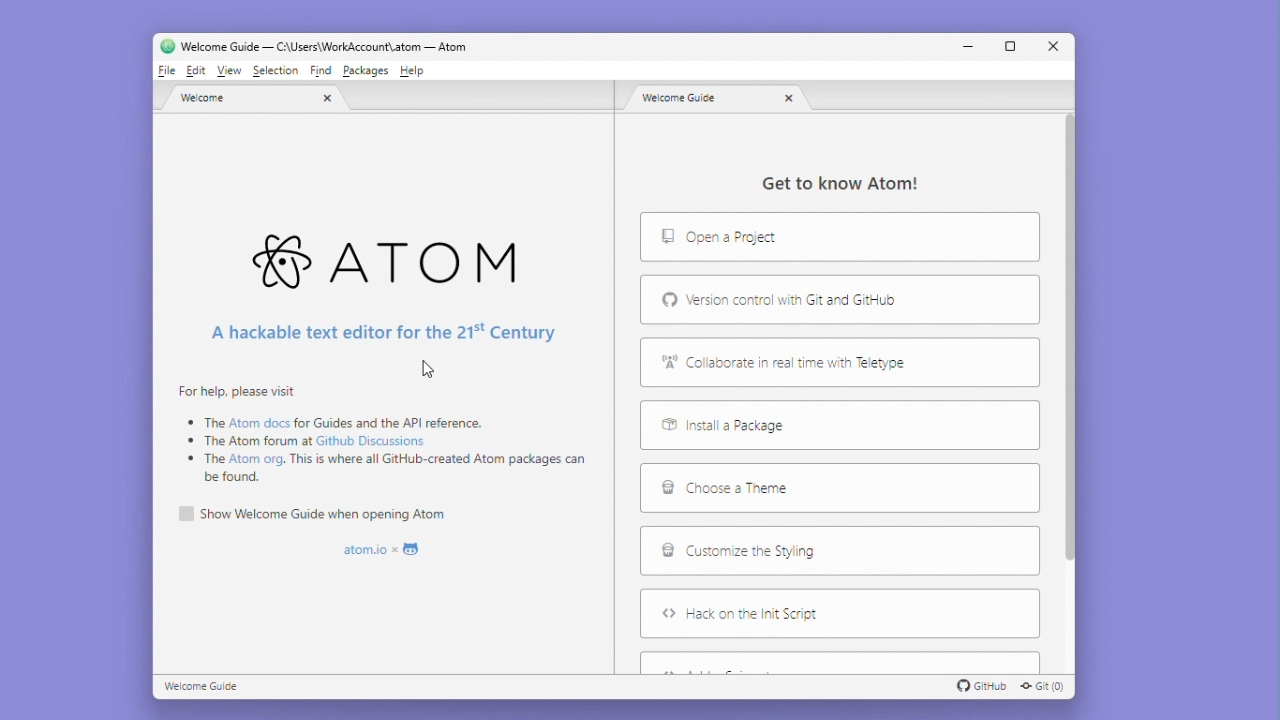  What do you see at coordinates (986, 686) in the screenshot?
I see `GitHub` at bounding box center [986, 686].